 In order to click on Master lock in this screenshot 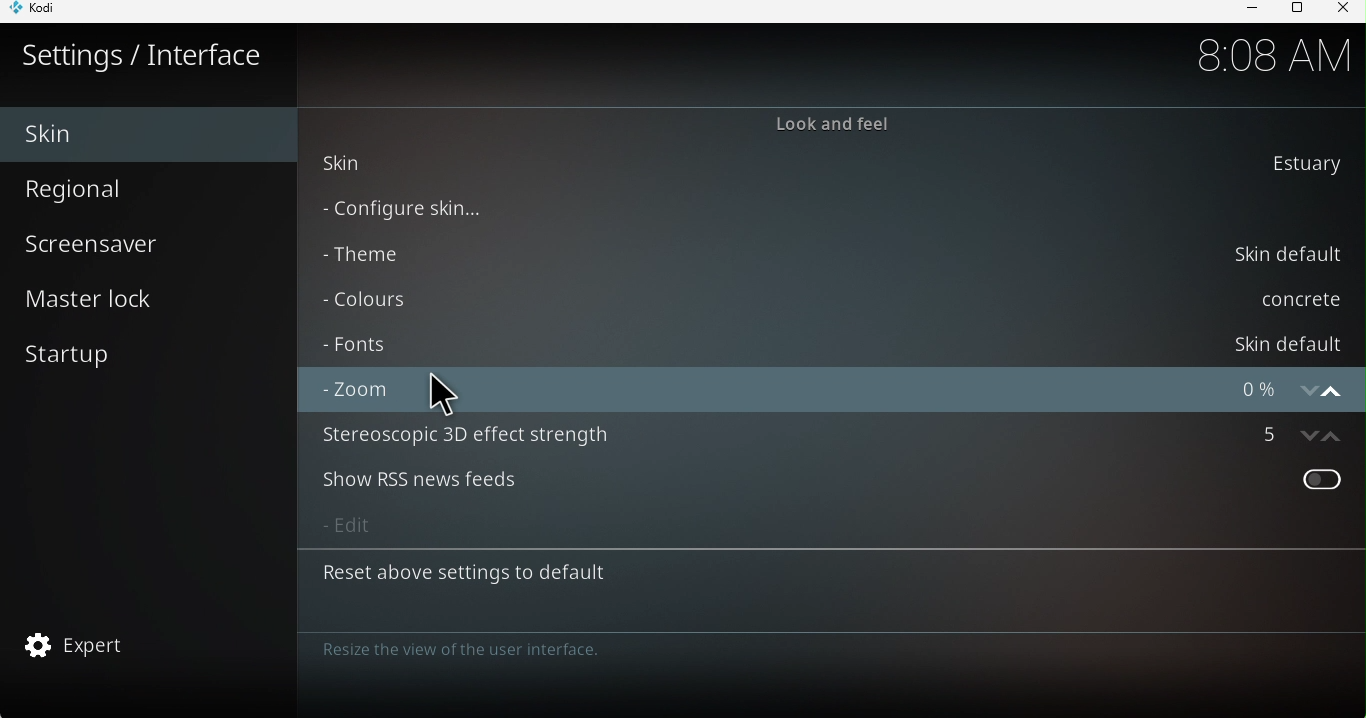, I will do `click(102, 298)`.